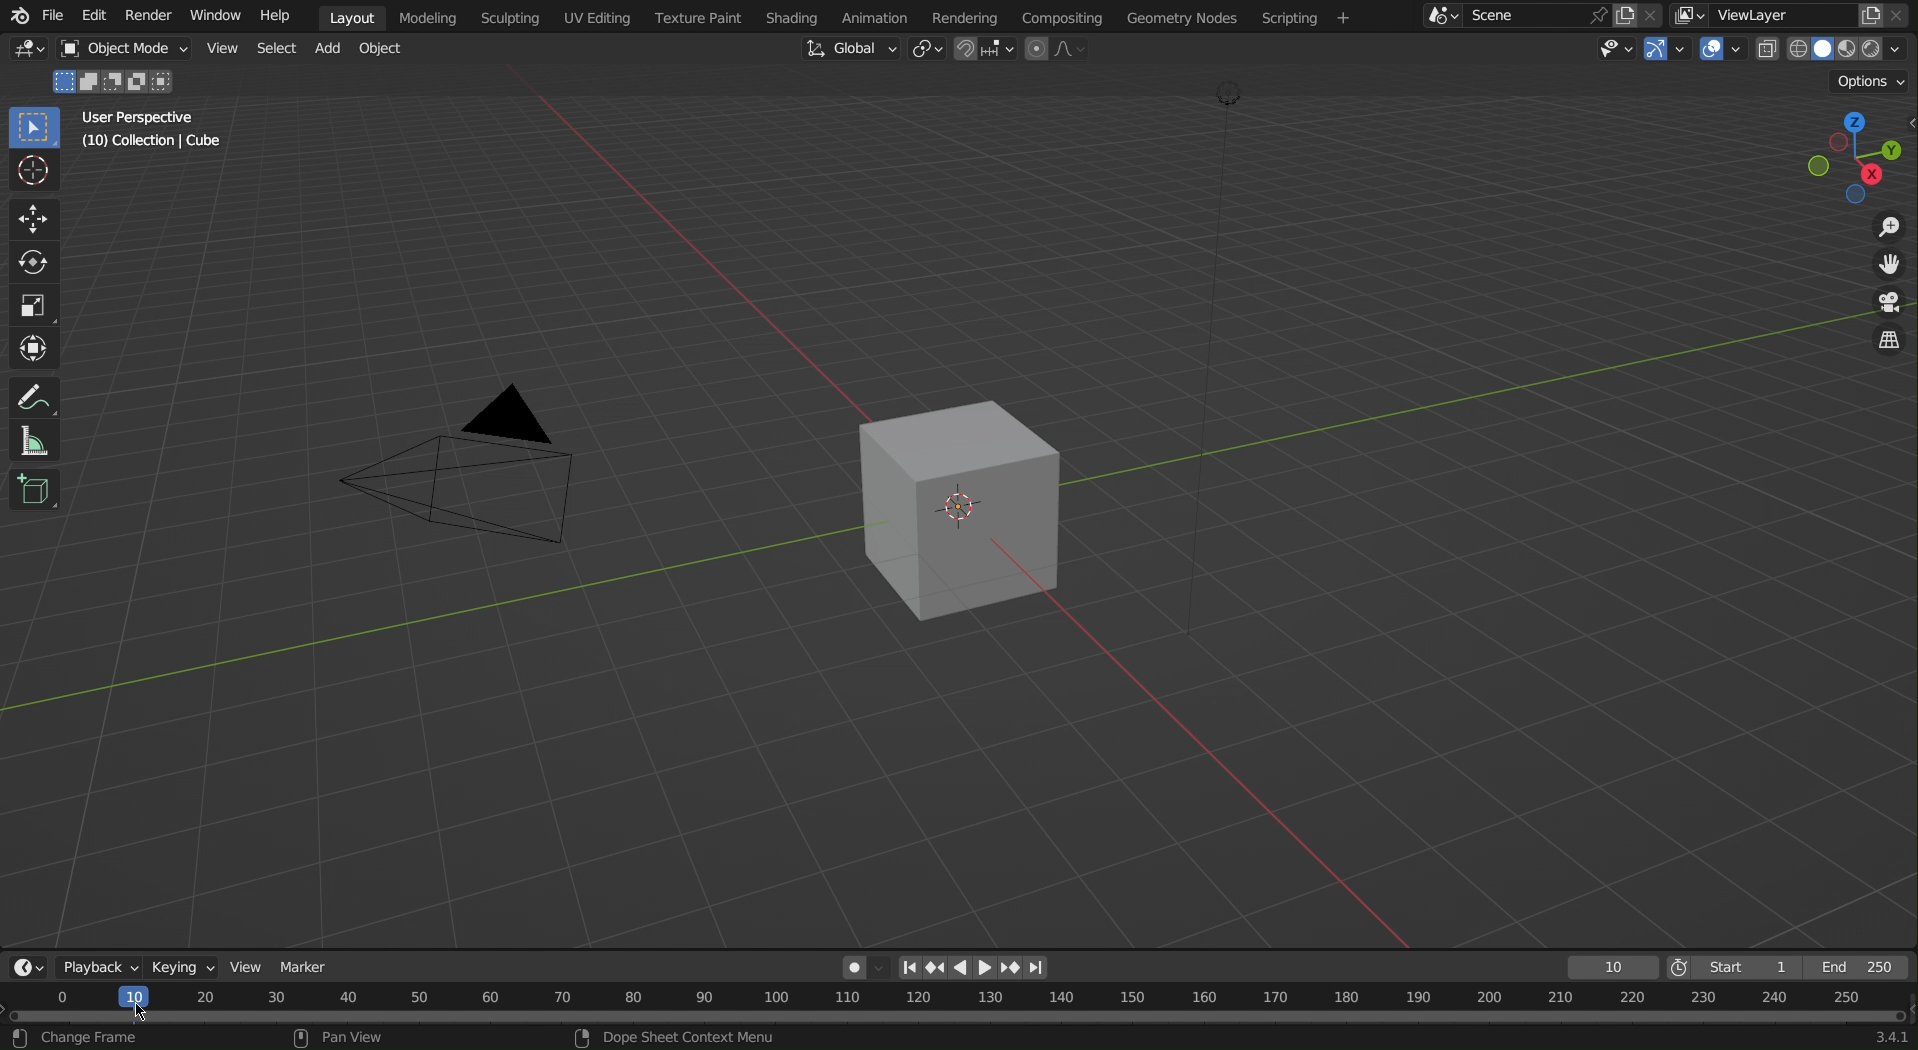 Image resolution: width=1918 pixels, height=1050 pixels. I want to click on Texture Paint, so click(693, 17).